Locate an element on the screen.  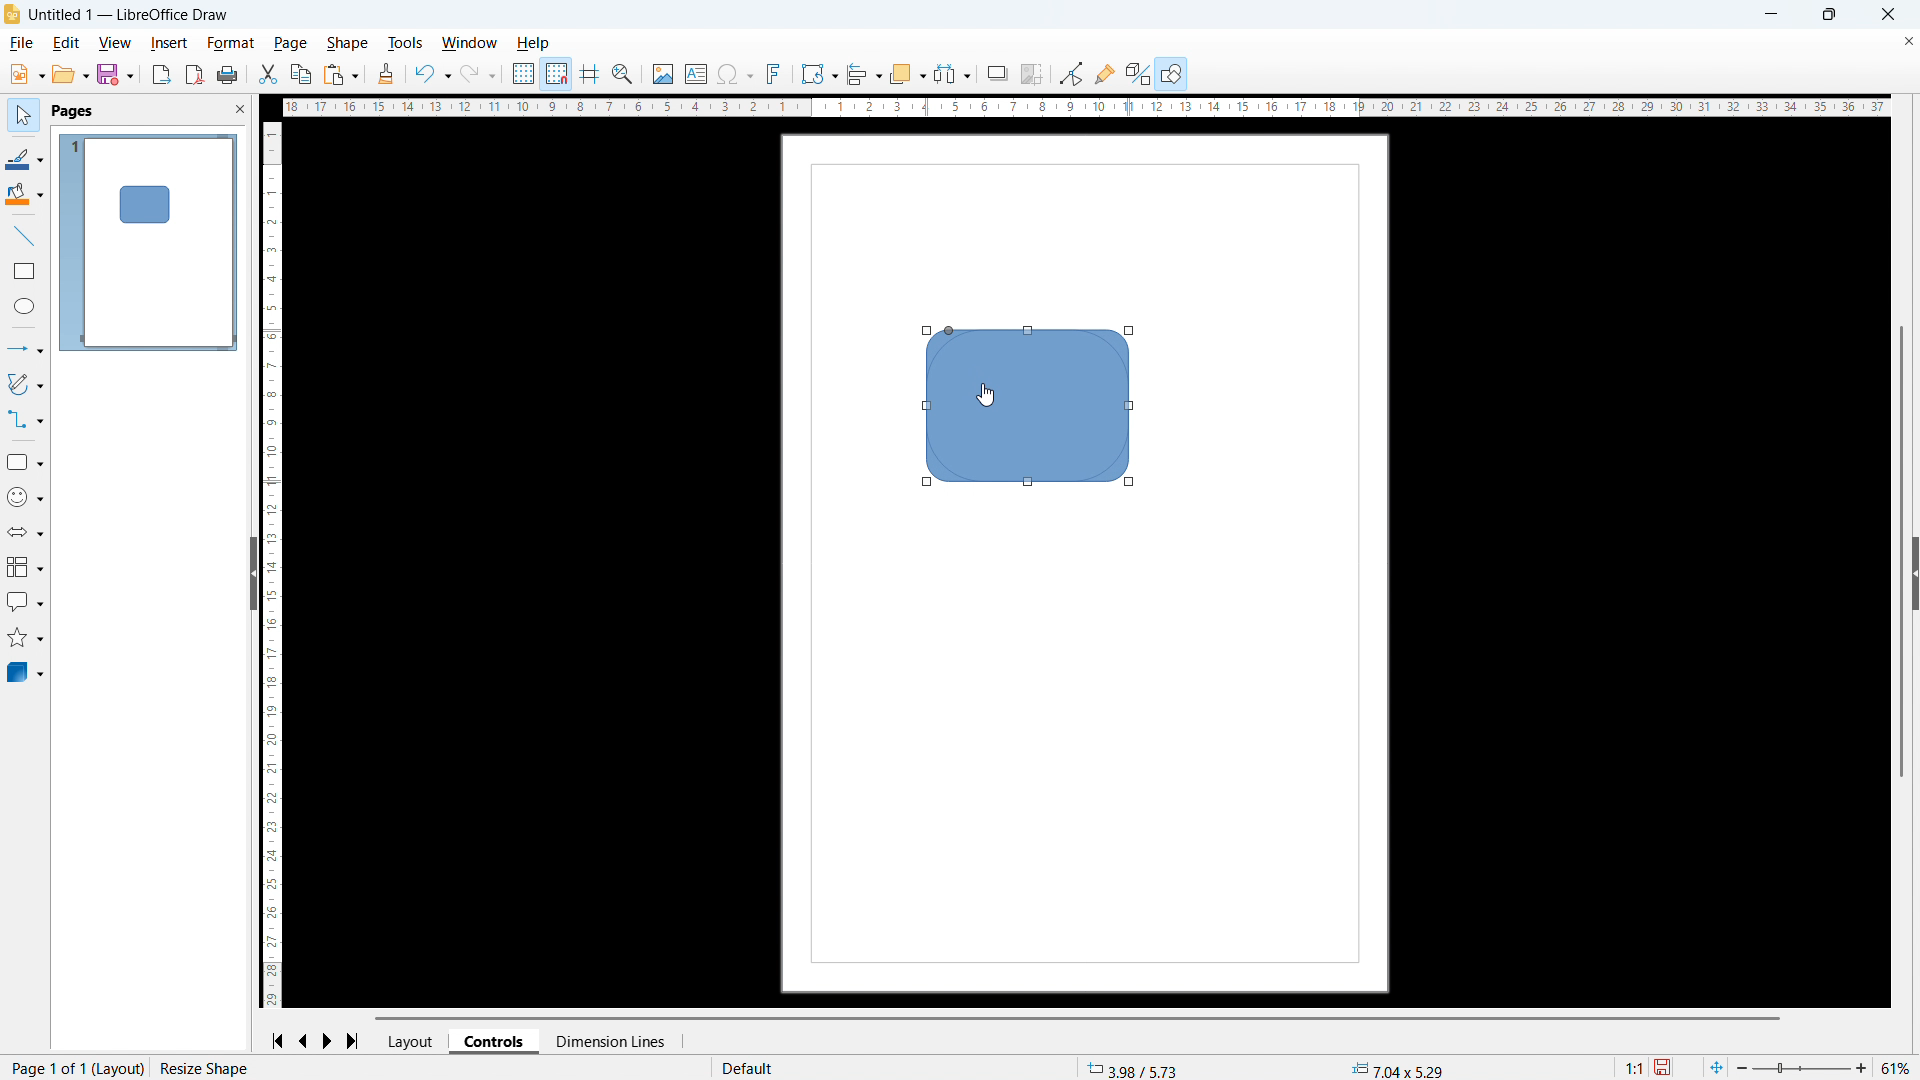
Select at least three objects to distribute  is located at coordinates (952, 74).